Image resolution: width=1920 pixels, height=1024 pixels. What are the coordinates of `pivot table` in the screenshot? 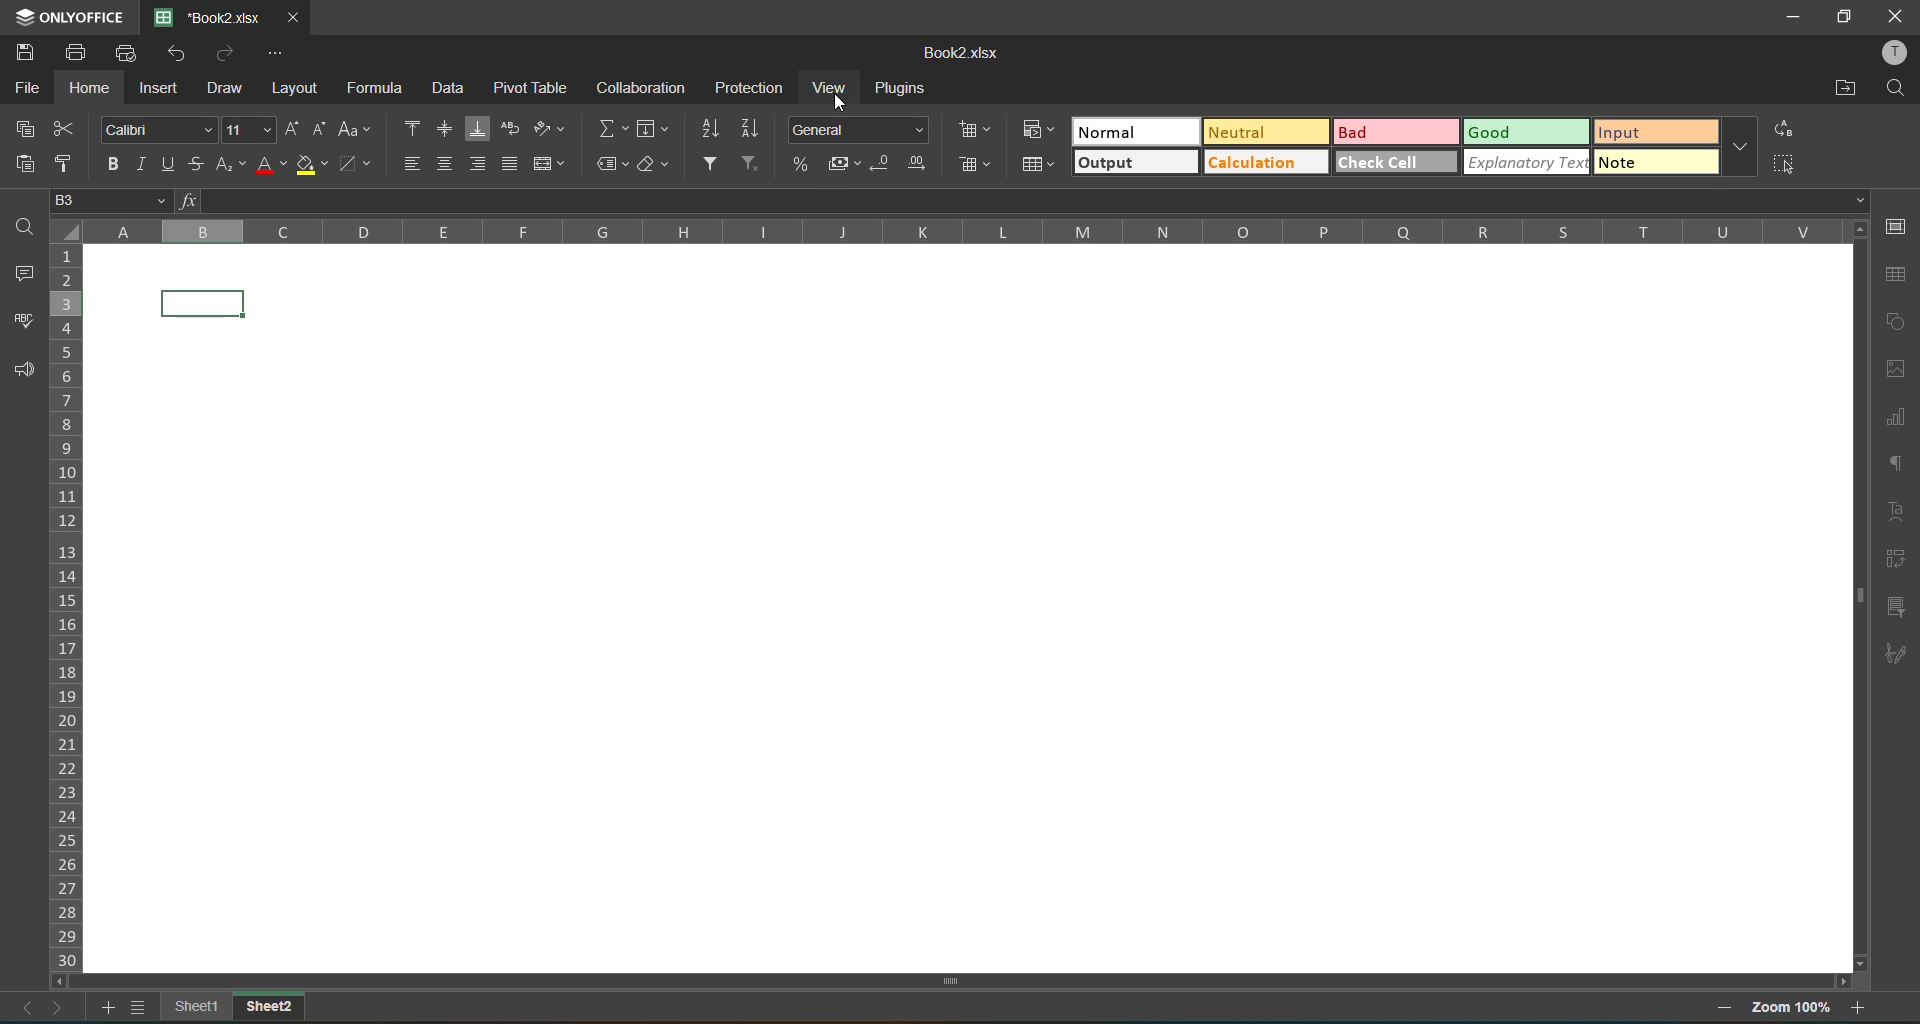 It's located at (530, 89).